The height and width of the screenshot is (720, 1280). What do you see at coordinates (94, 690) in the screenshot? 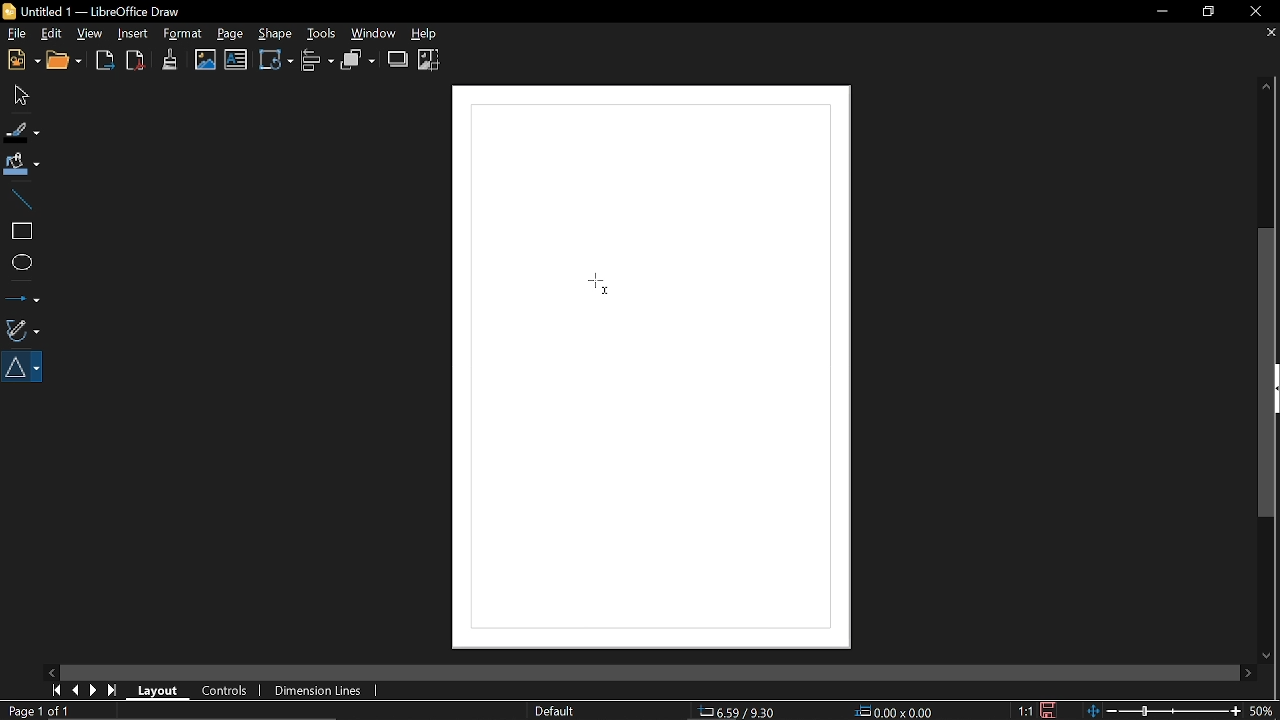
I see `Next page` at bounding box center [94, 690].